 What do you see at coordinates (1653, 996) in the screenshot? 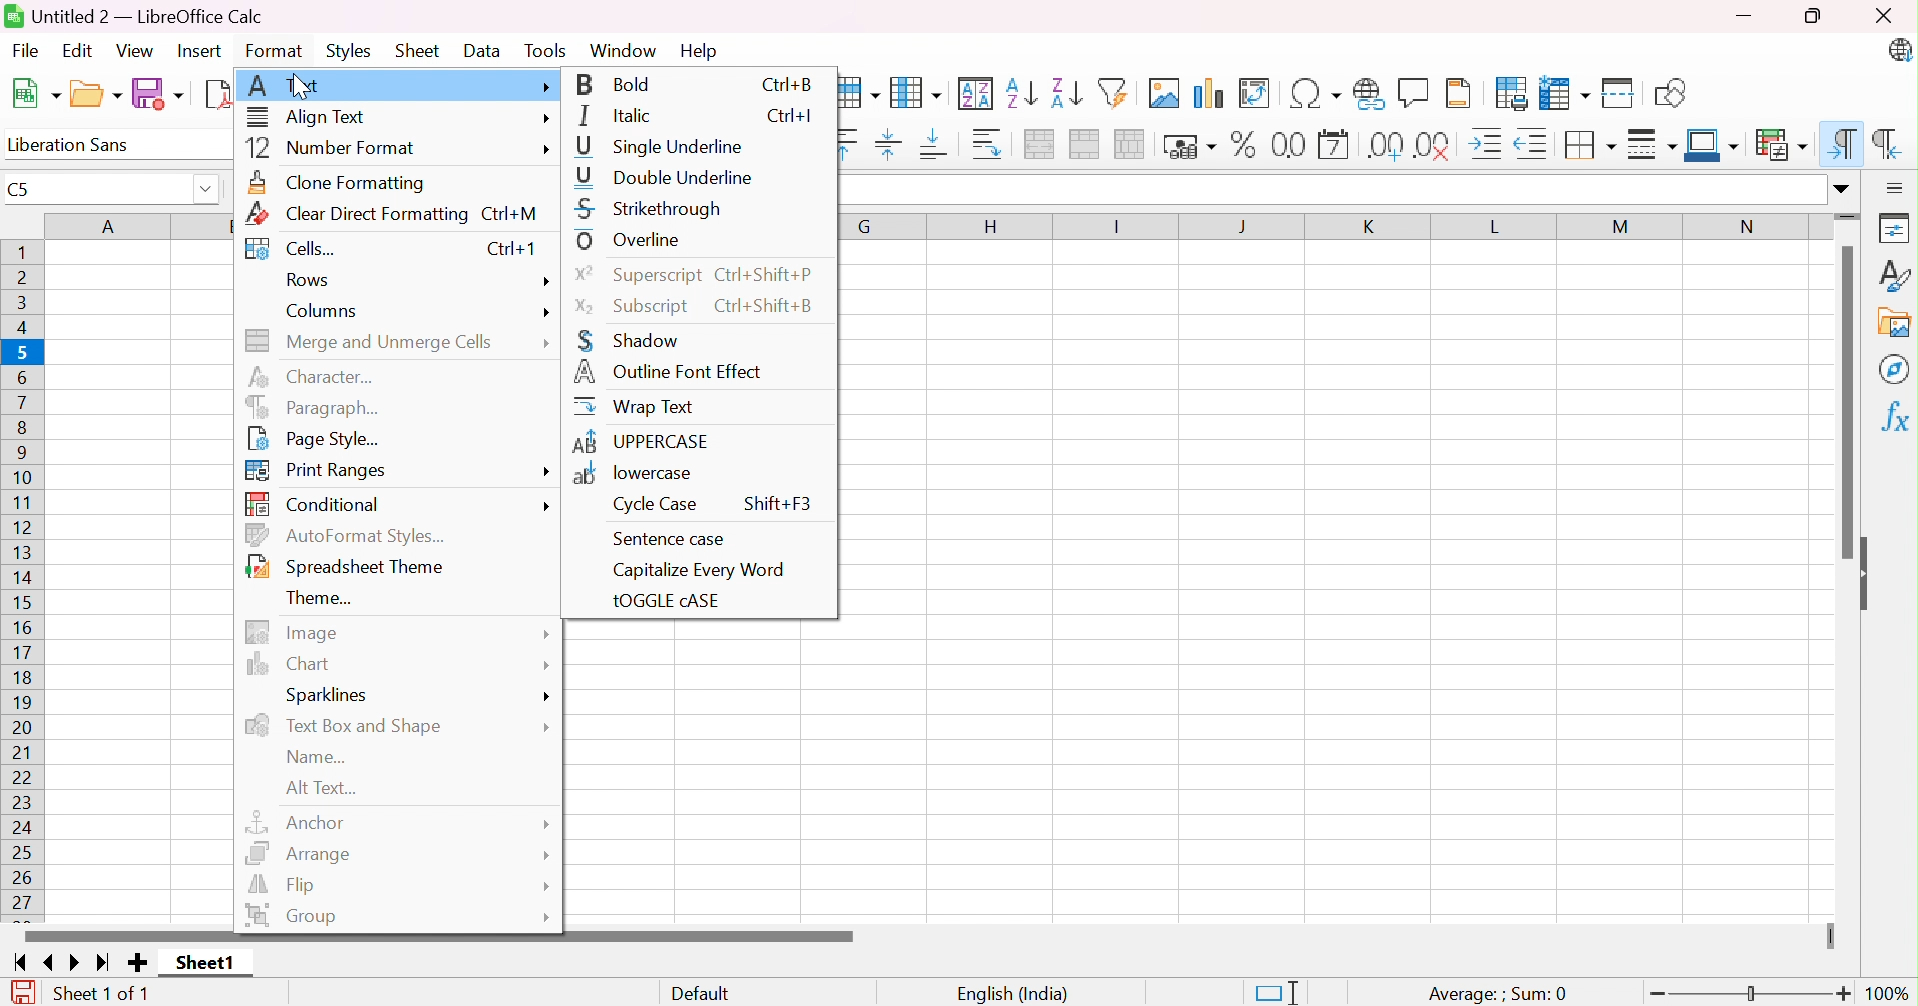
I see `Zoom Out` at bounding box center [1653, 996].